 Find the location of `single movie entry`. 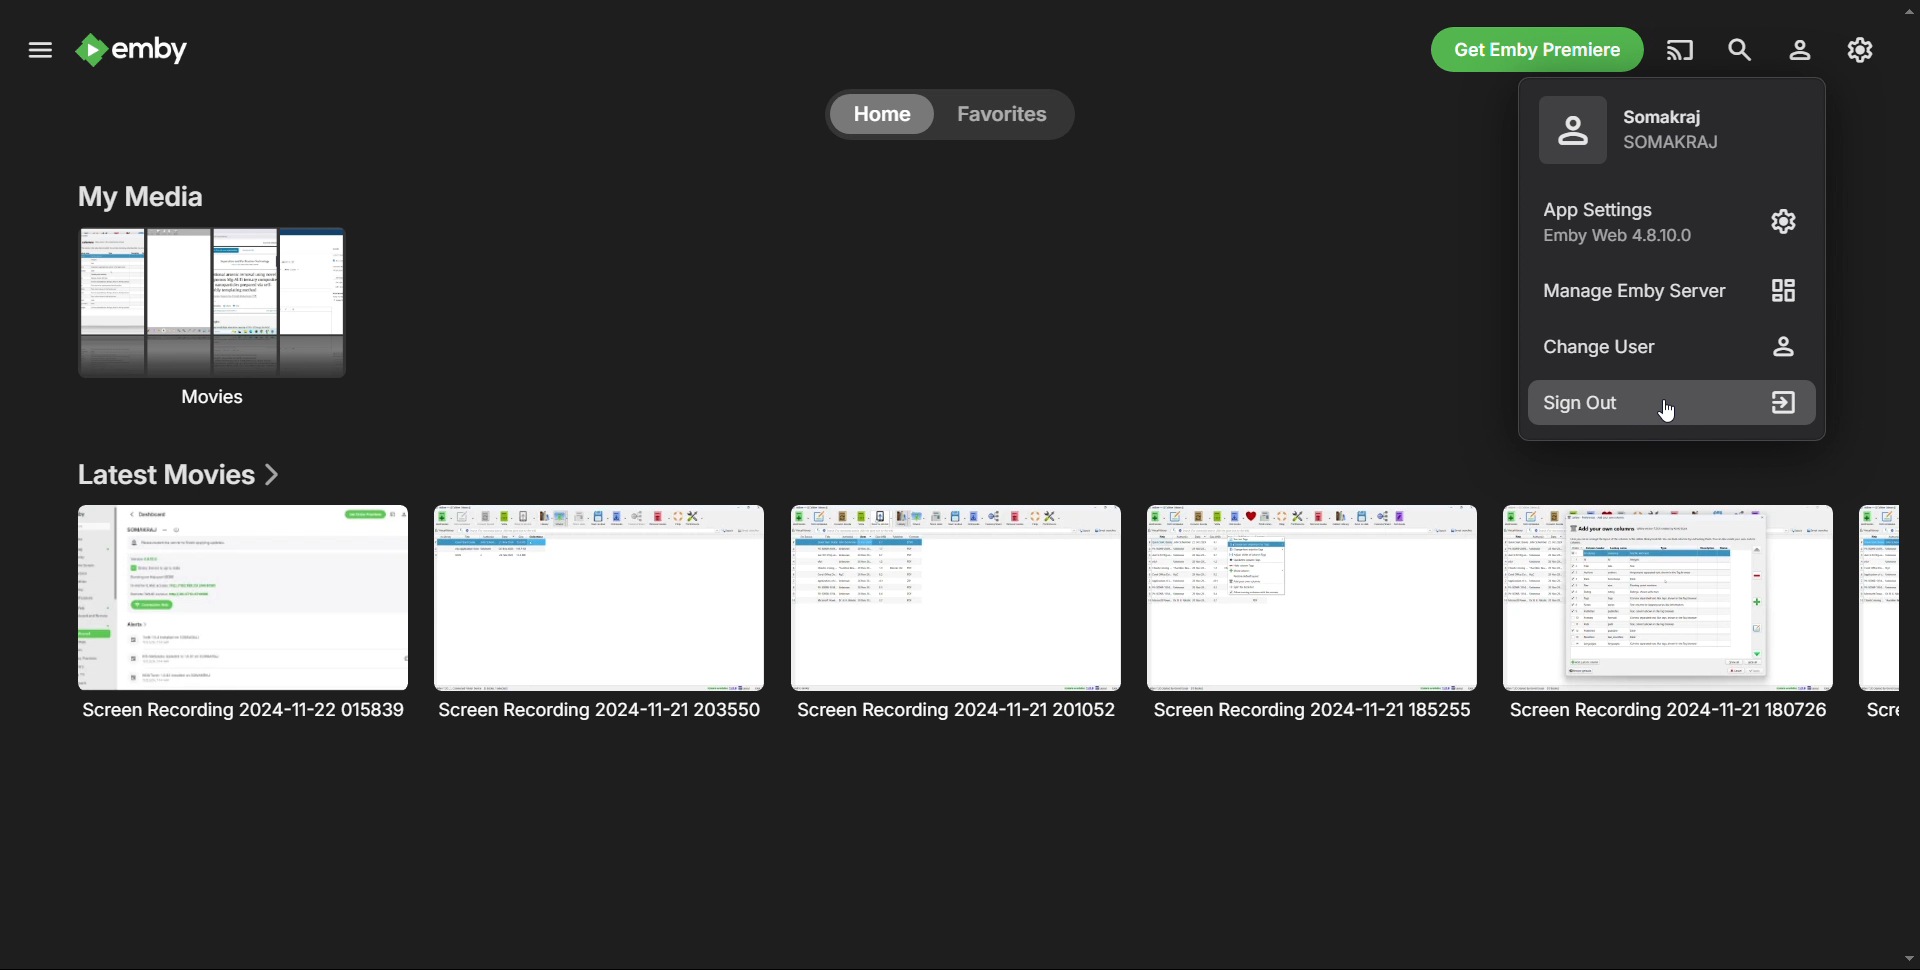

single movie entry is located at coordinates (243, 612).